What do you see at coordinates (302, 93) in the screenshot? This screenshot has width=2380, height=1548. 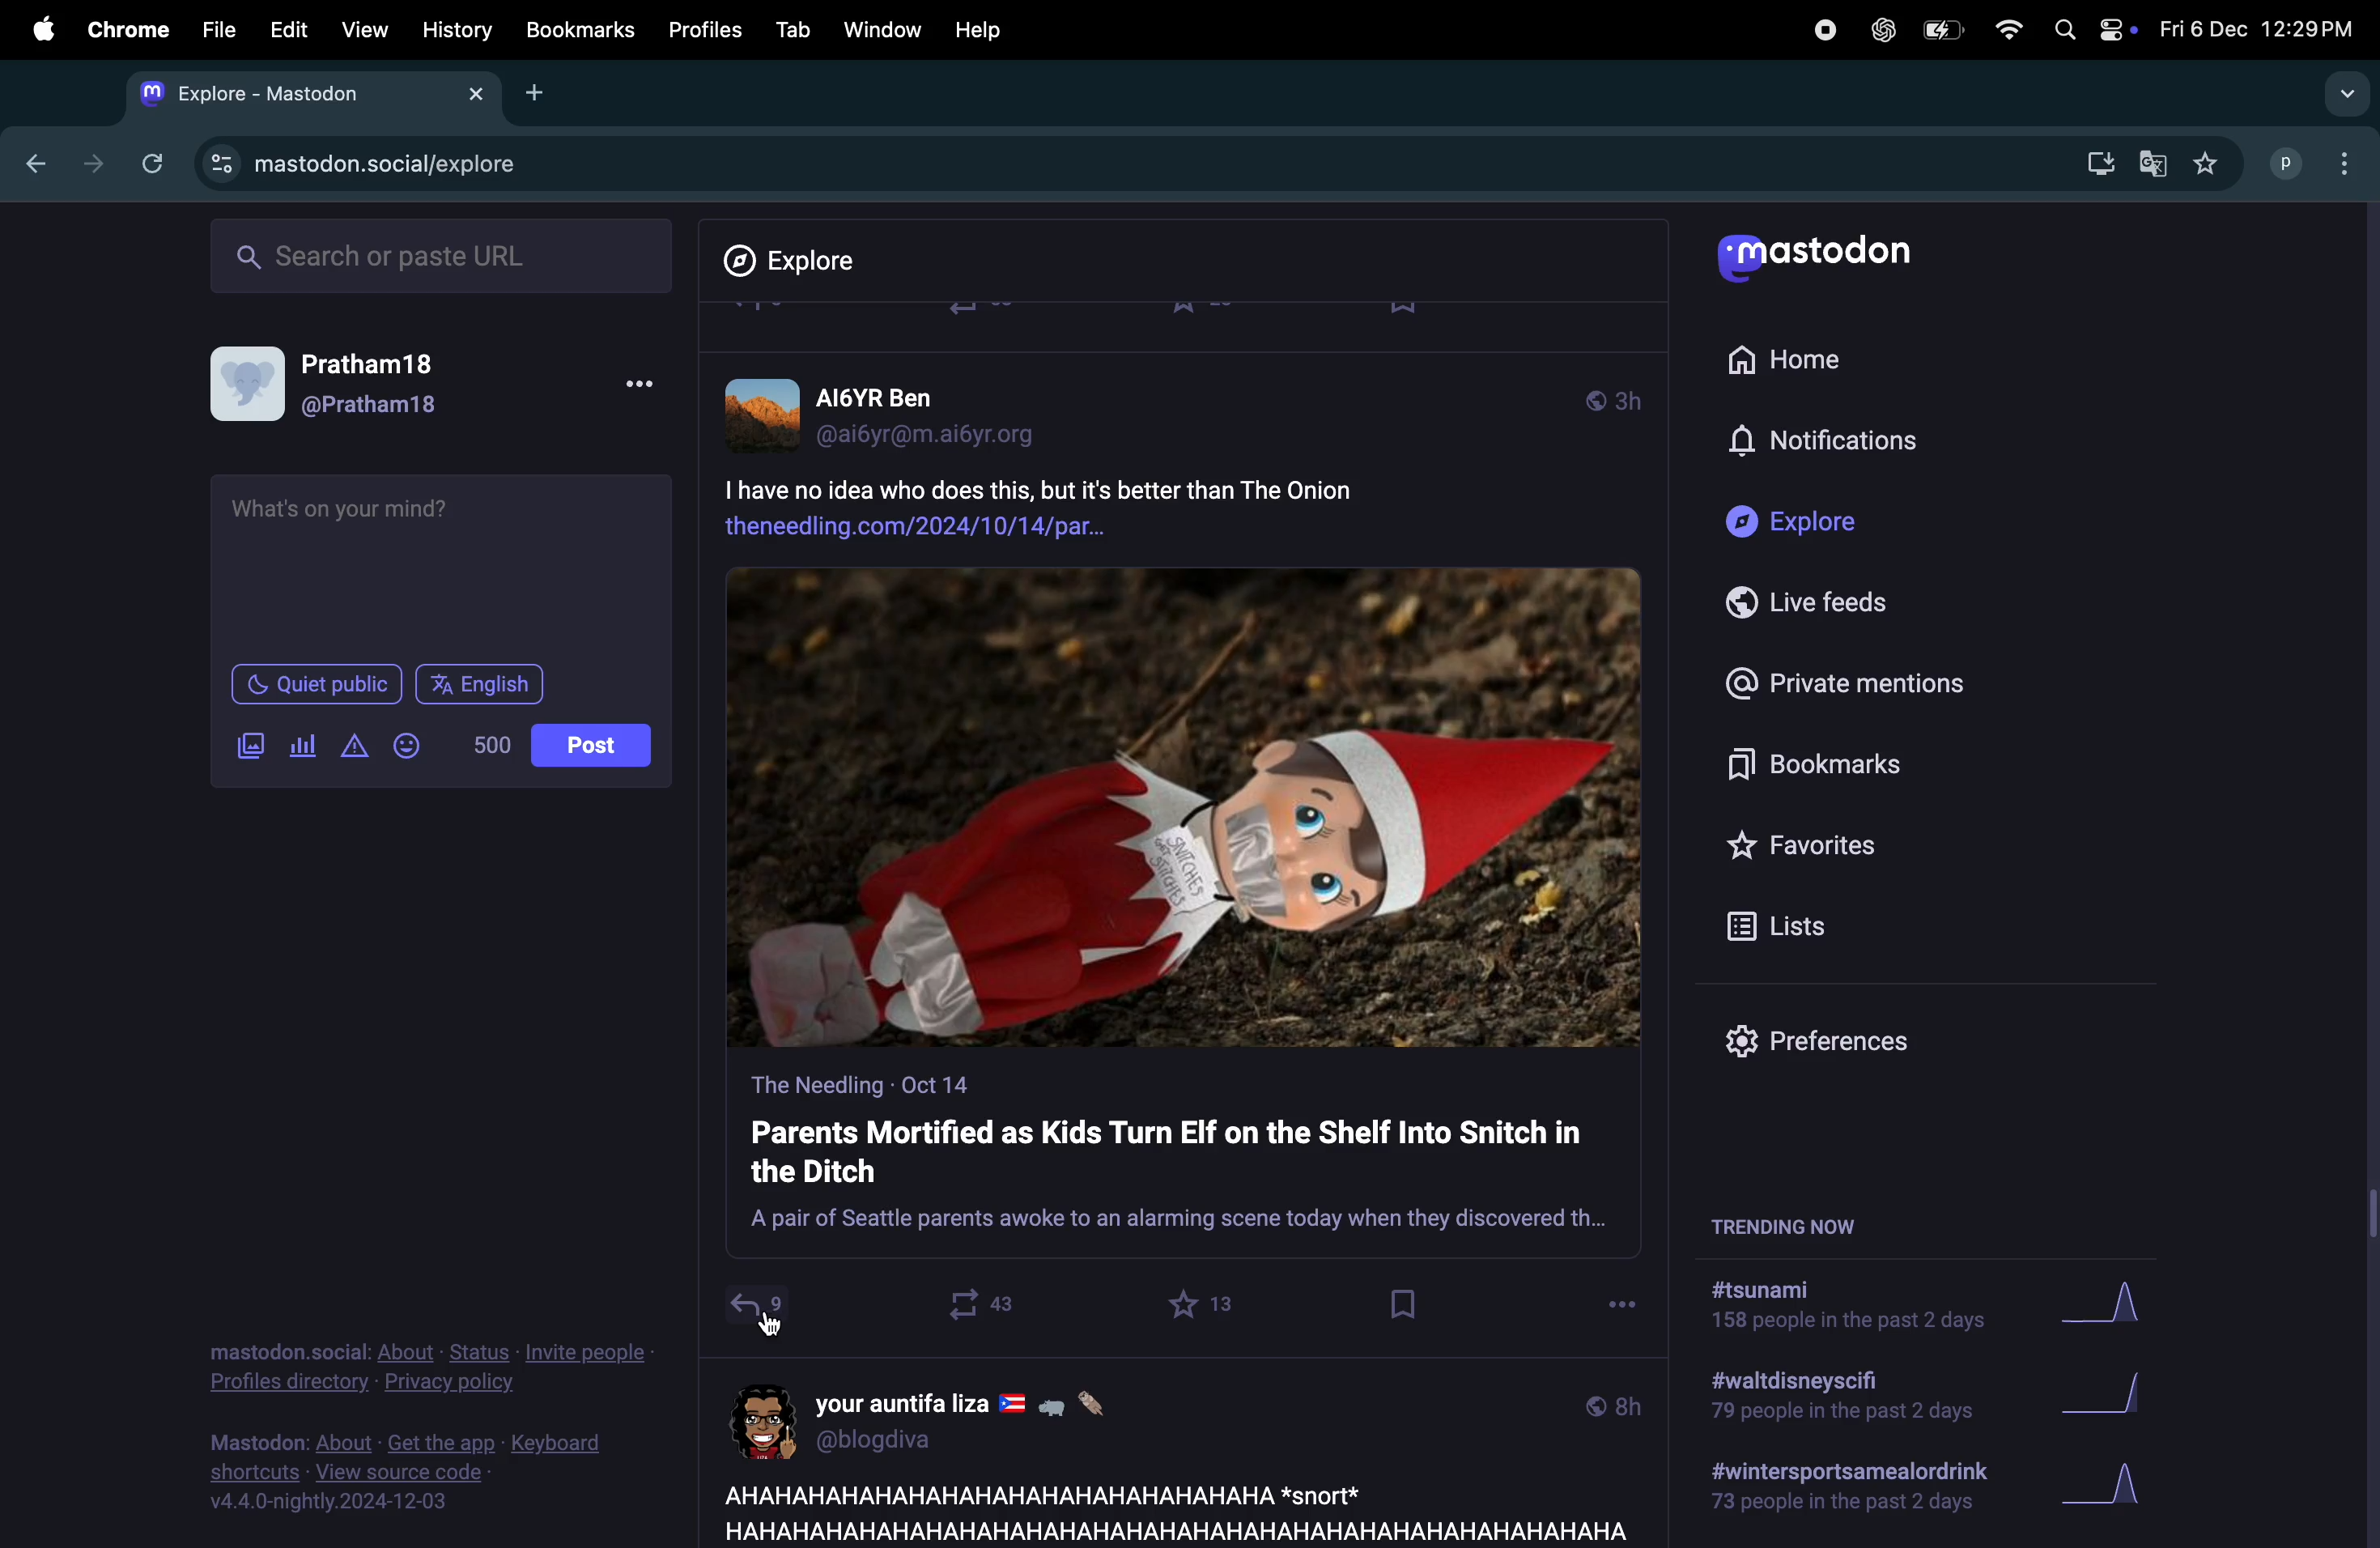 I see `mastodon tab` at bounding box center [302, 93].